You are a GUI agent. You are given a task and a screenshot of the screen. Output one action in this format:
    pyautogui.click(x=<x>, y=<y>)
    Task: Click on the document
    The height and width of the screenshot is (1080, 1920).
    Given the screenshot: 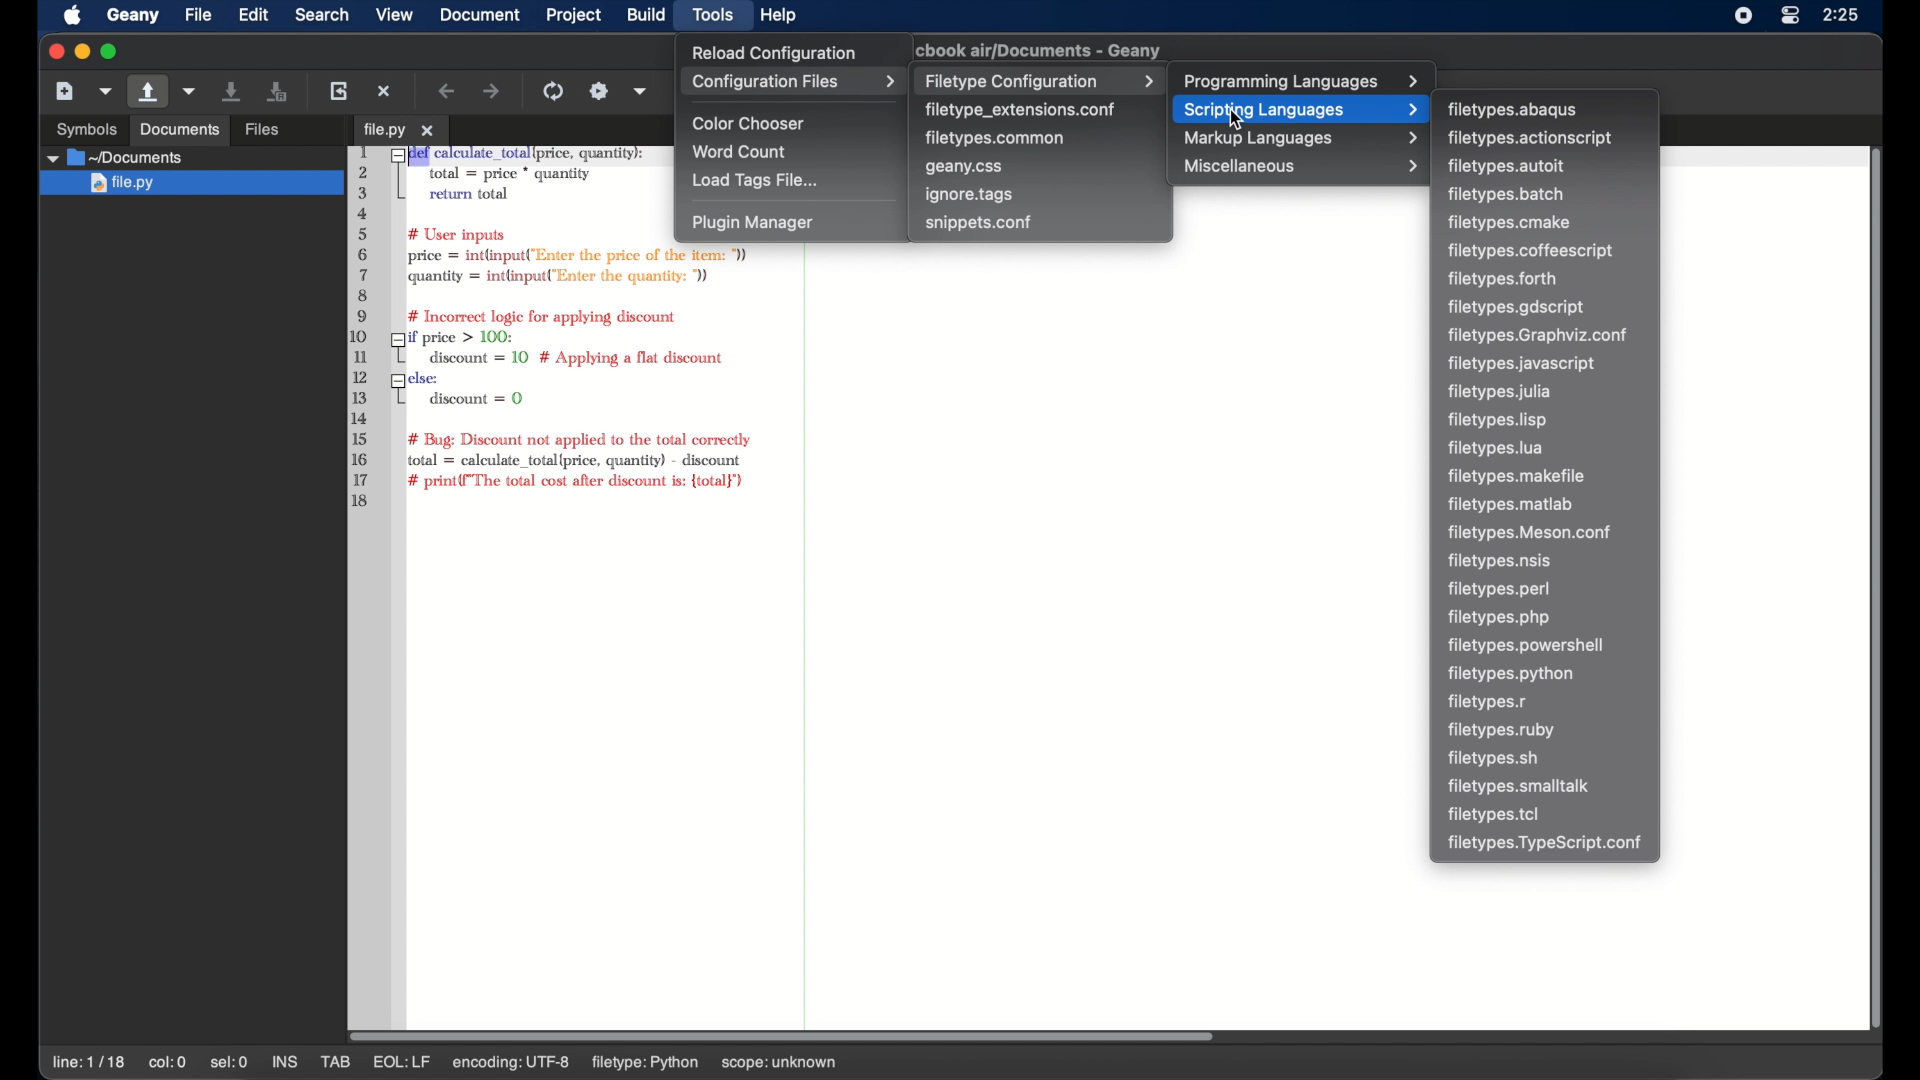 What is the action you would take?
    pyautogui.click(x=478, y=14)
    